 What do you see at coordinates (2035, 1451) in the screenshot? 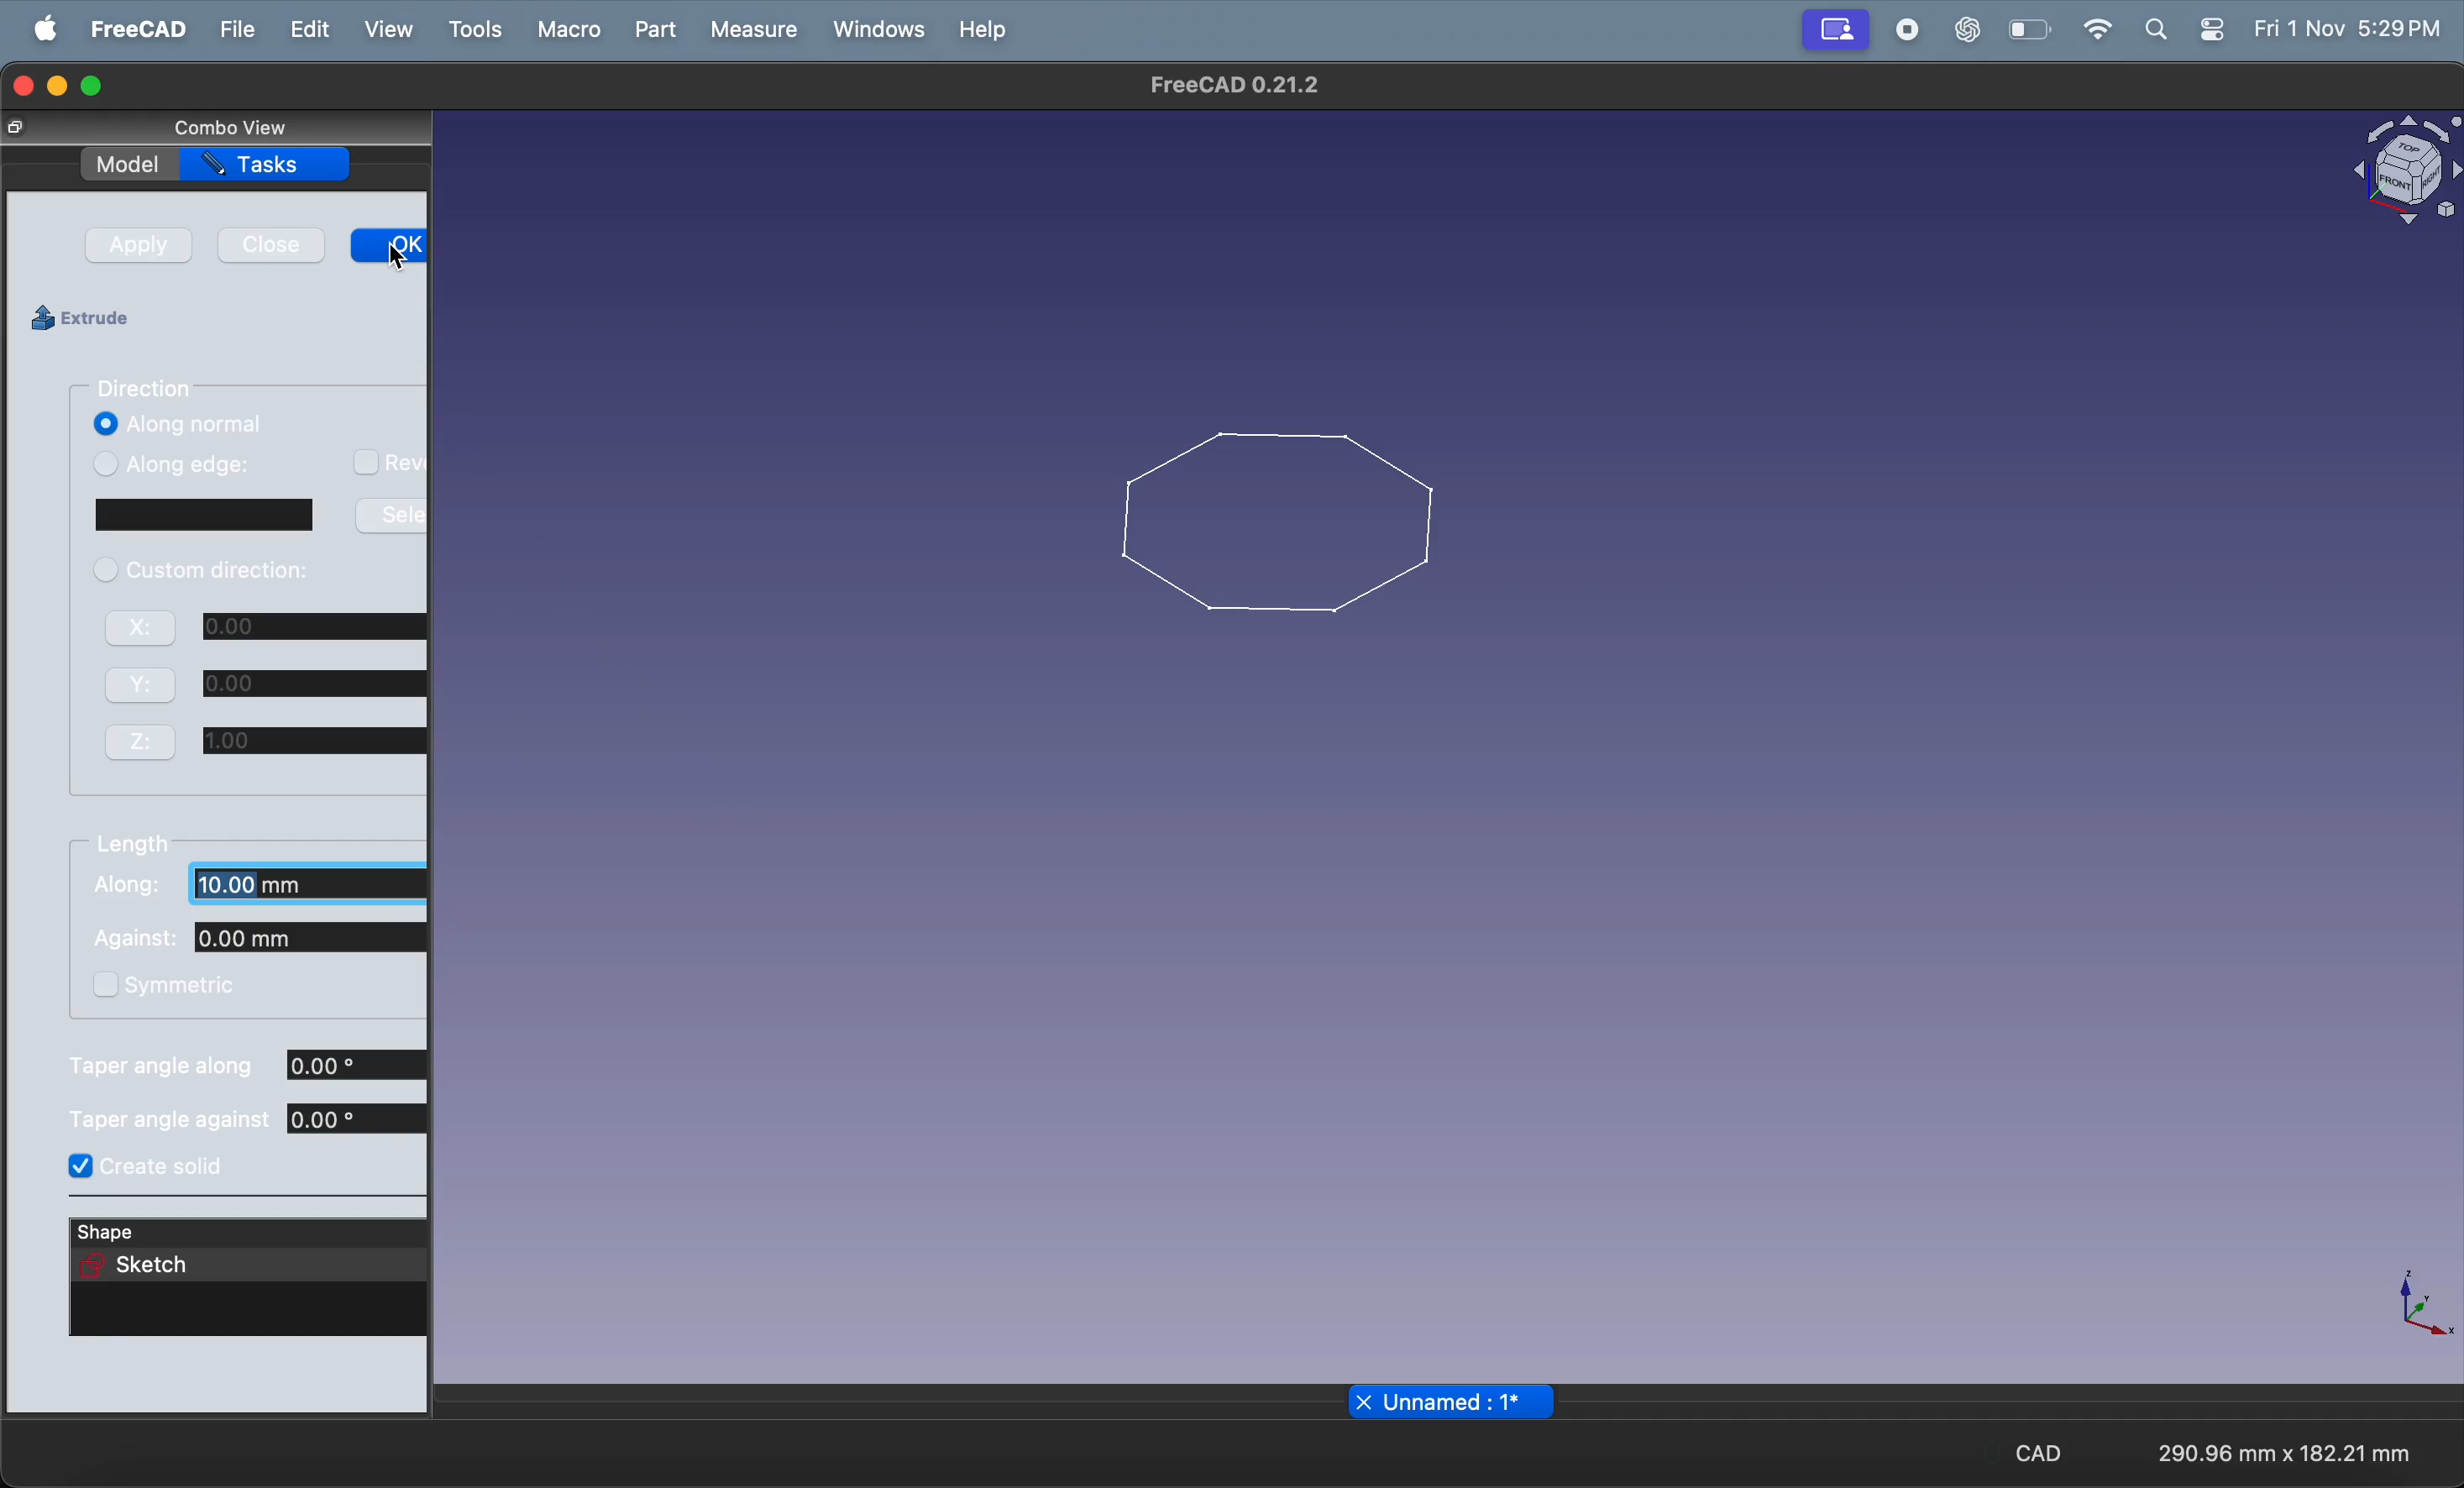
I see `cad` at bounding box center [2035, 1451].